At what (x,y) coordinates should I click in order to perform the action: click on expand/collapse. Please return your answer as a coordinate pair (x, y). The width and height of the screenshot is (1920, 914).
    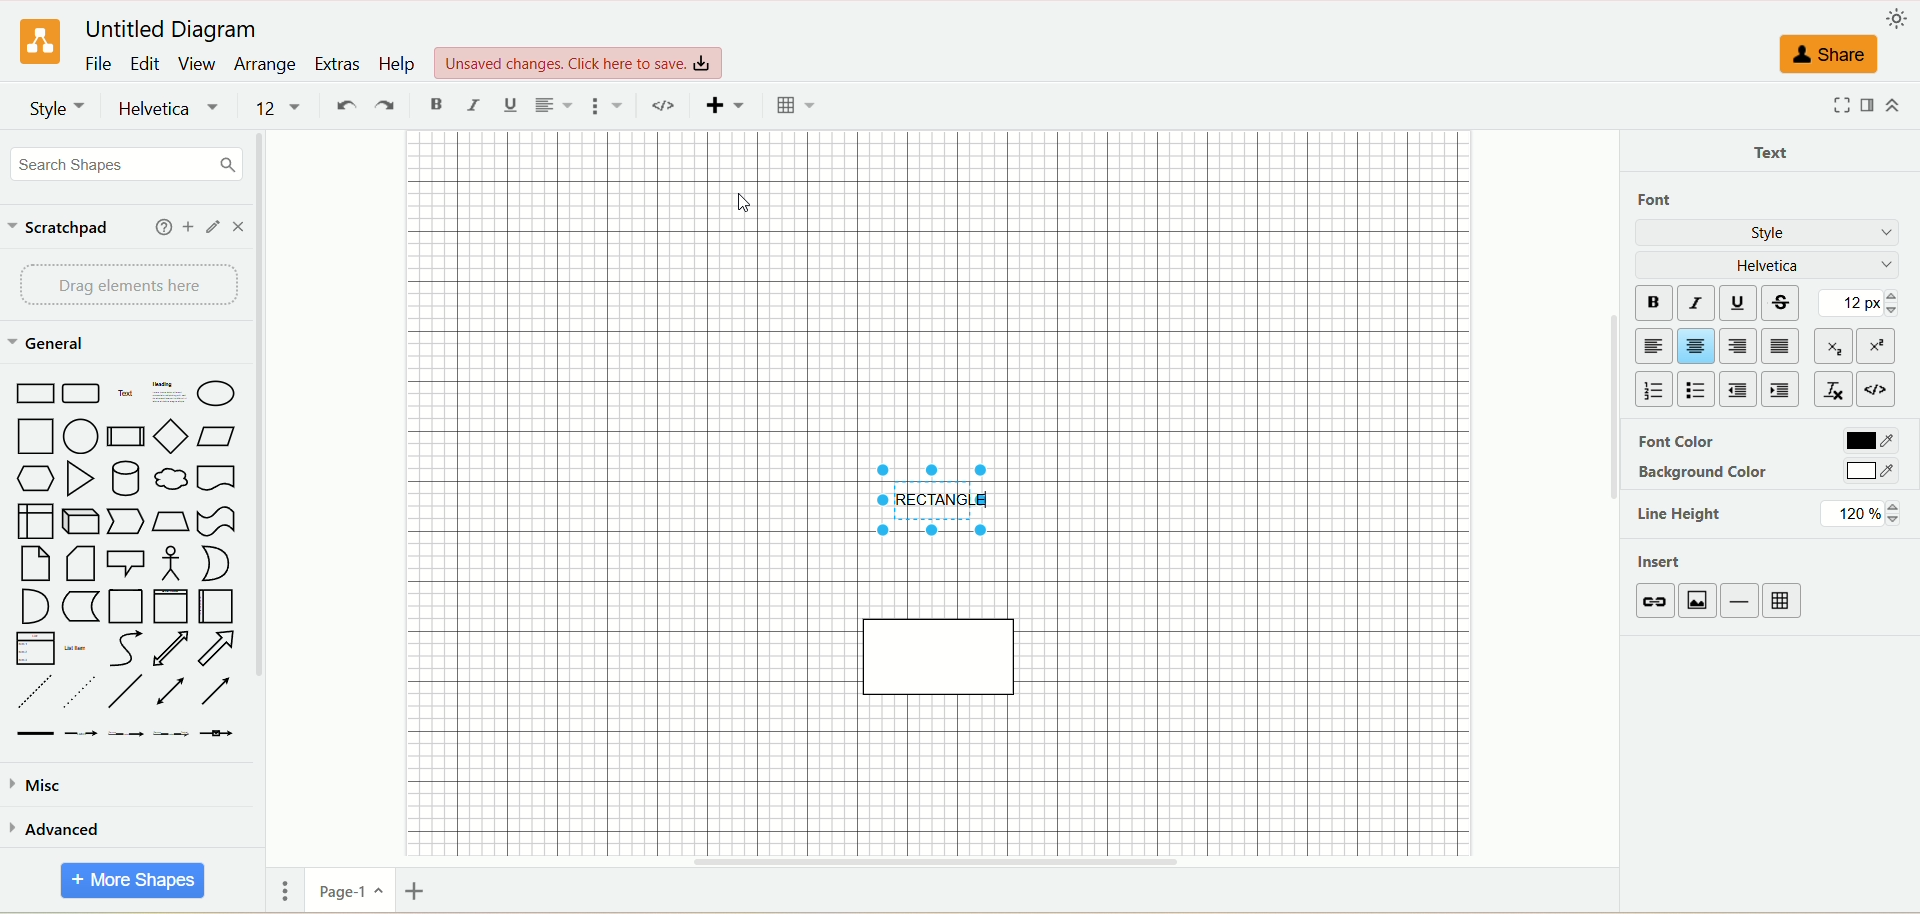
    Looking at the image, I should click on (1900, 104).